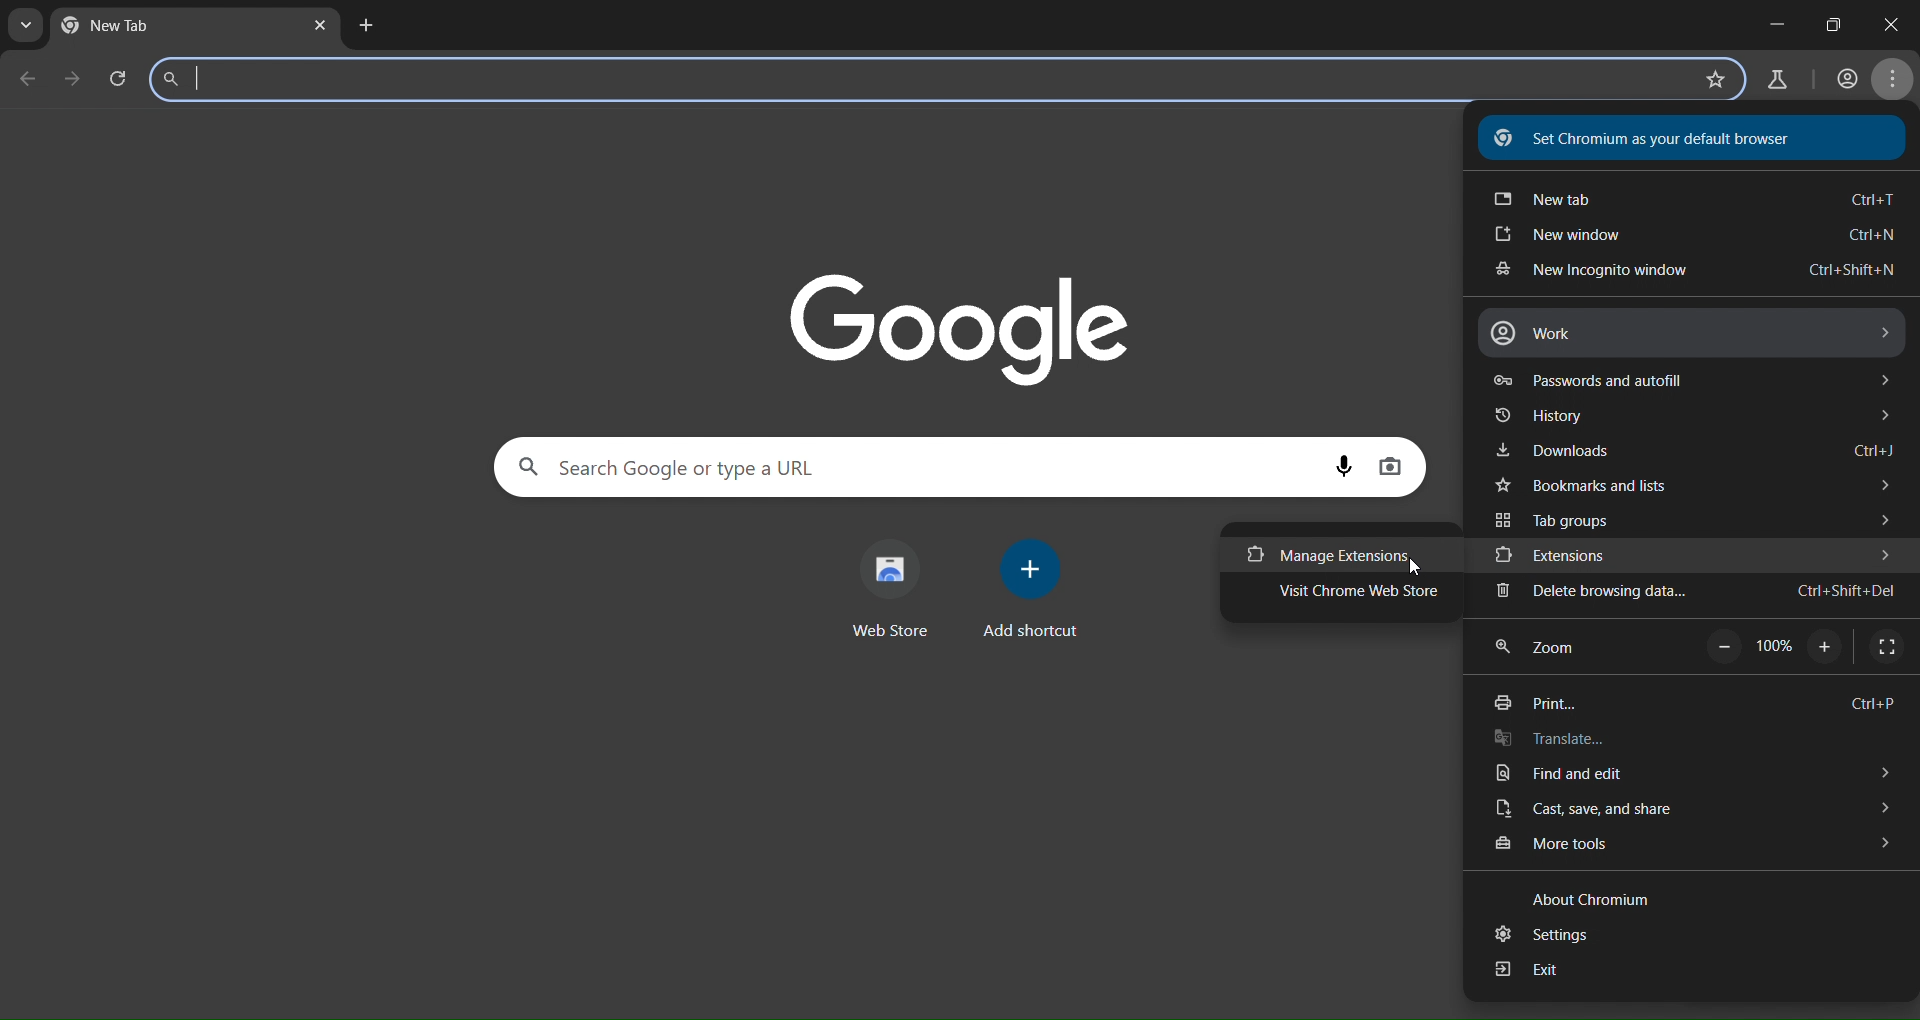 This screenshot has height=1020, width=1920. What do you see at coordinates (1696, 847) in the screenshot?
I see `more tools` at bounding box center [1696, 847].